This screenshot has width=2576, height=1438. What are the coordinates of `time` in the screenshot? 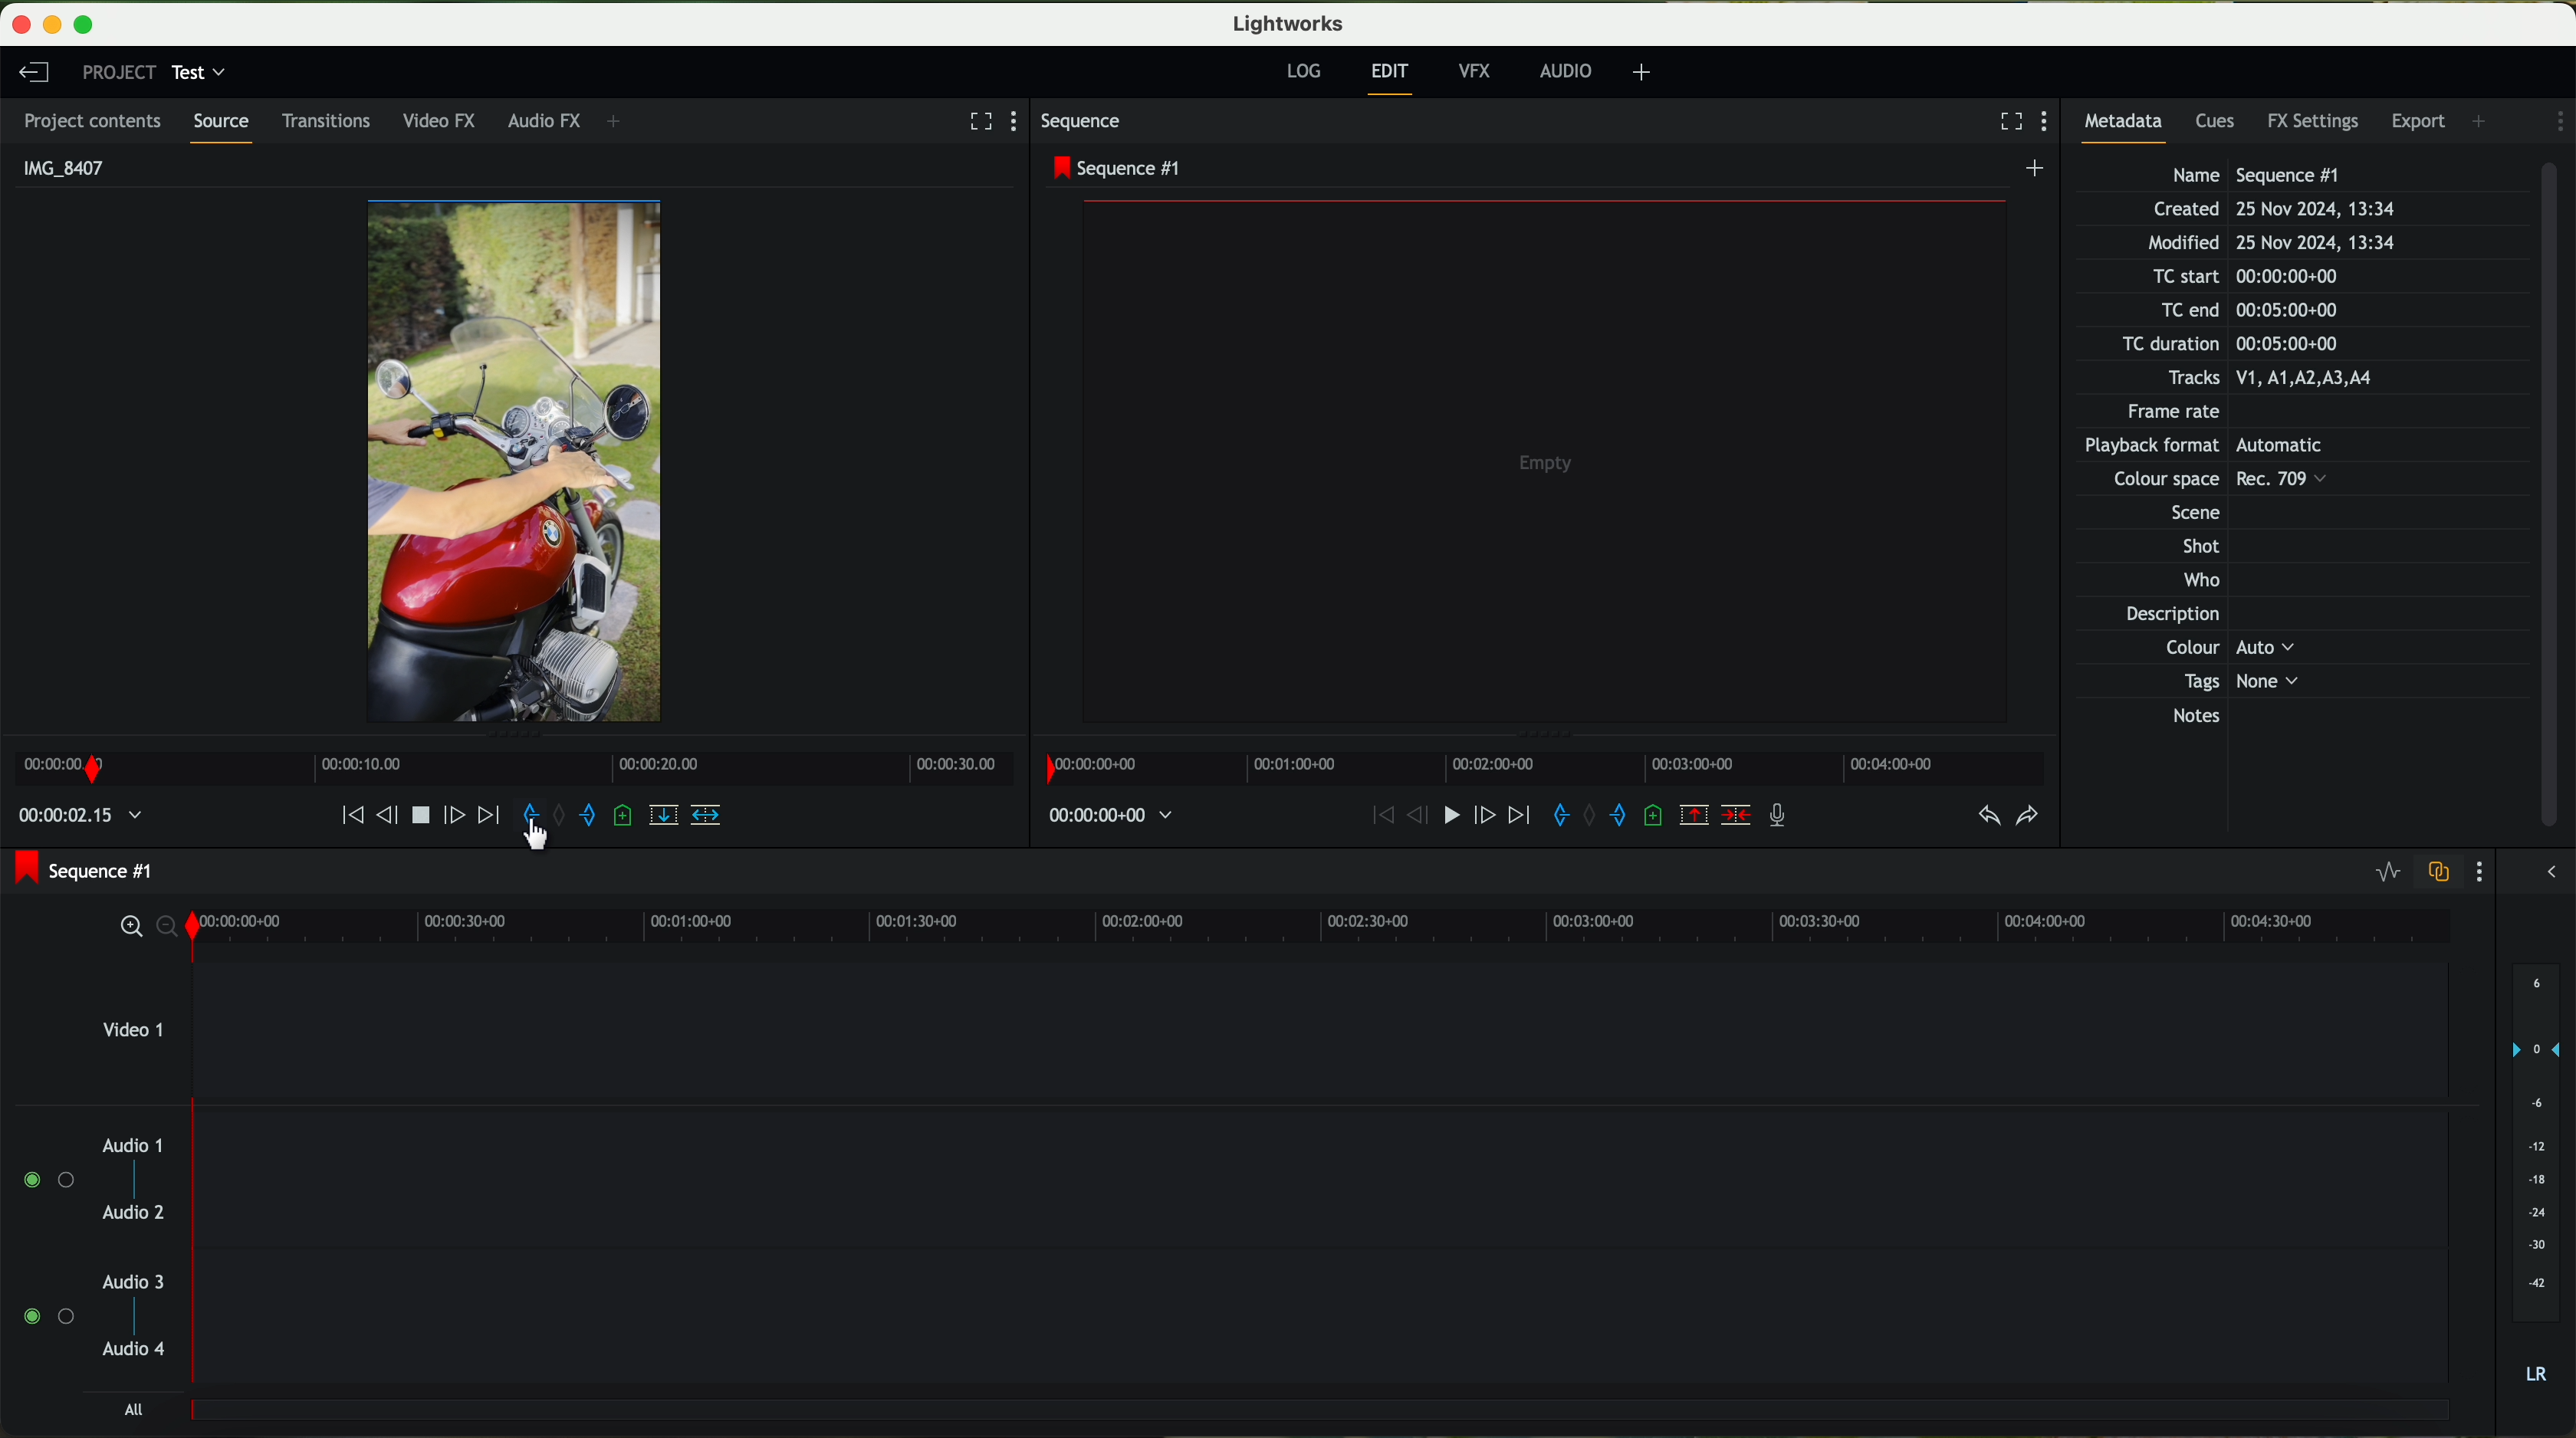 It's located at (85, 818).